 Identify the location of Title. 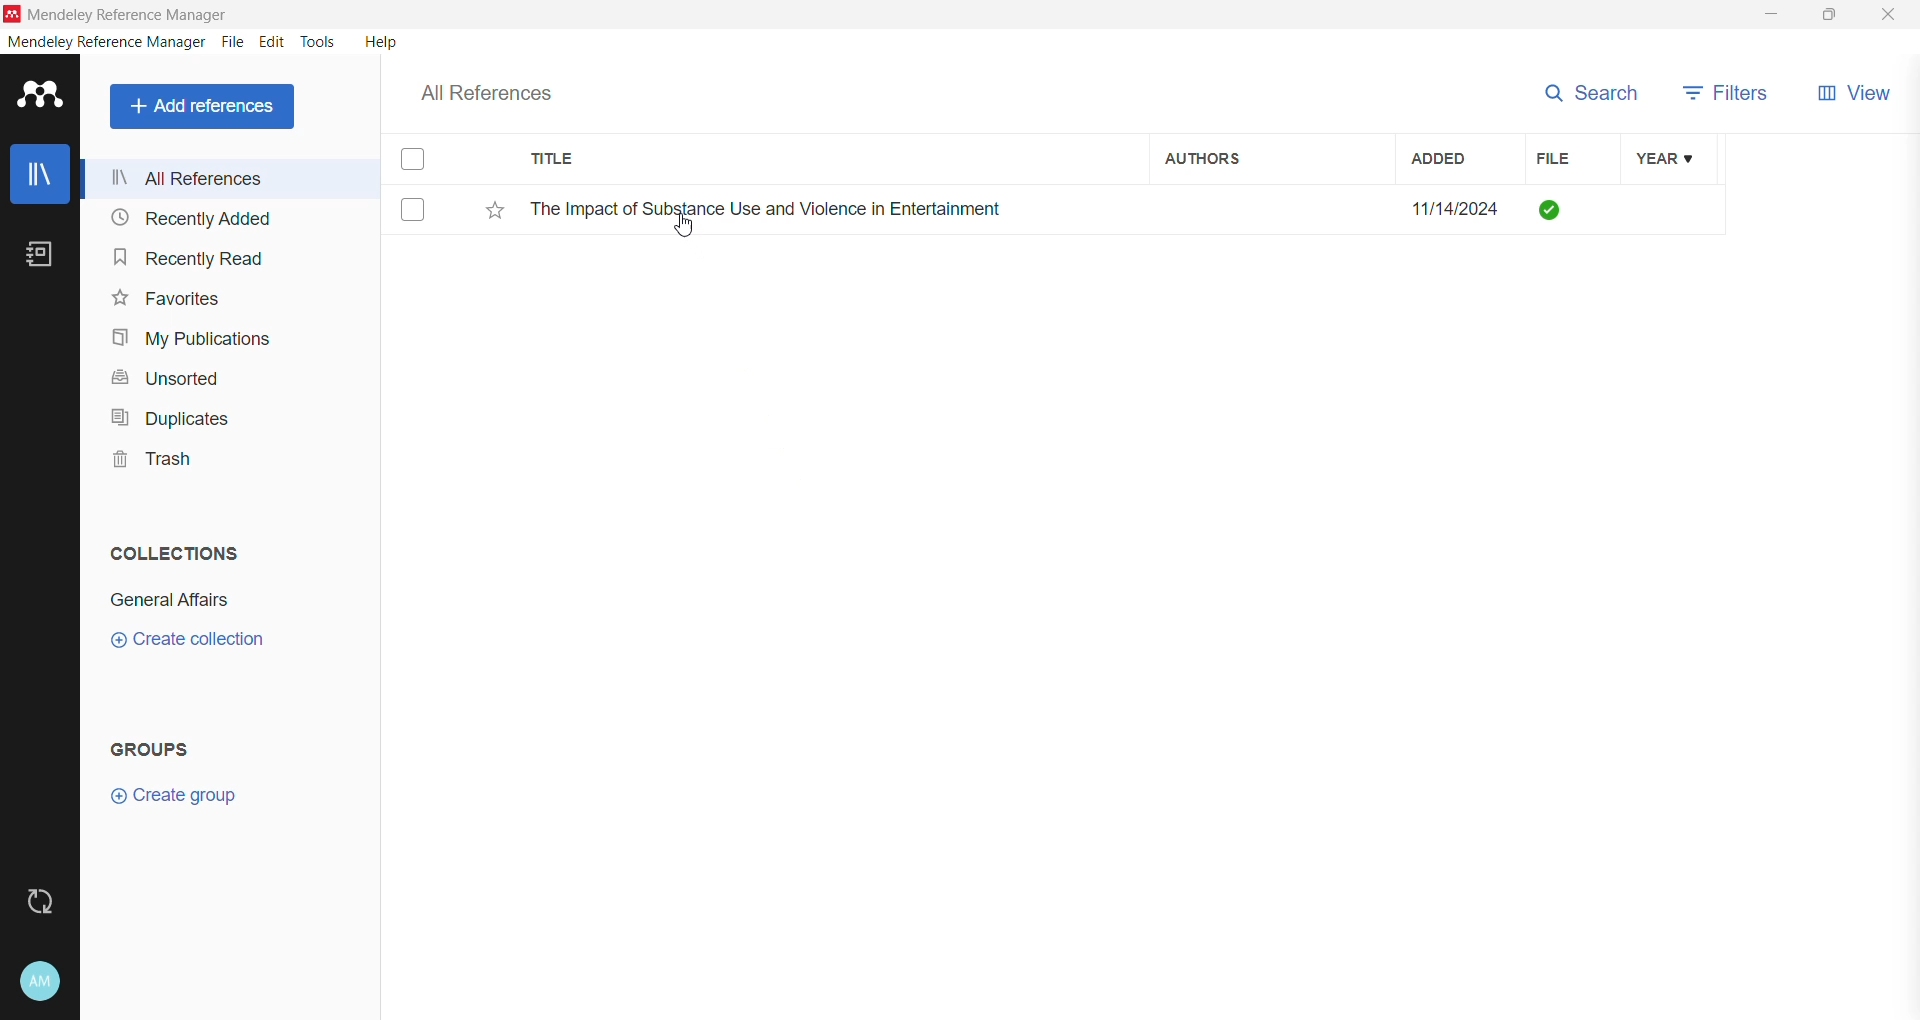
(830, 159).